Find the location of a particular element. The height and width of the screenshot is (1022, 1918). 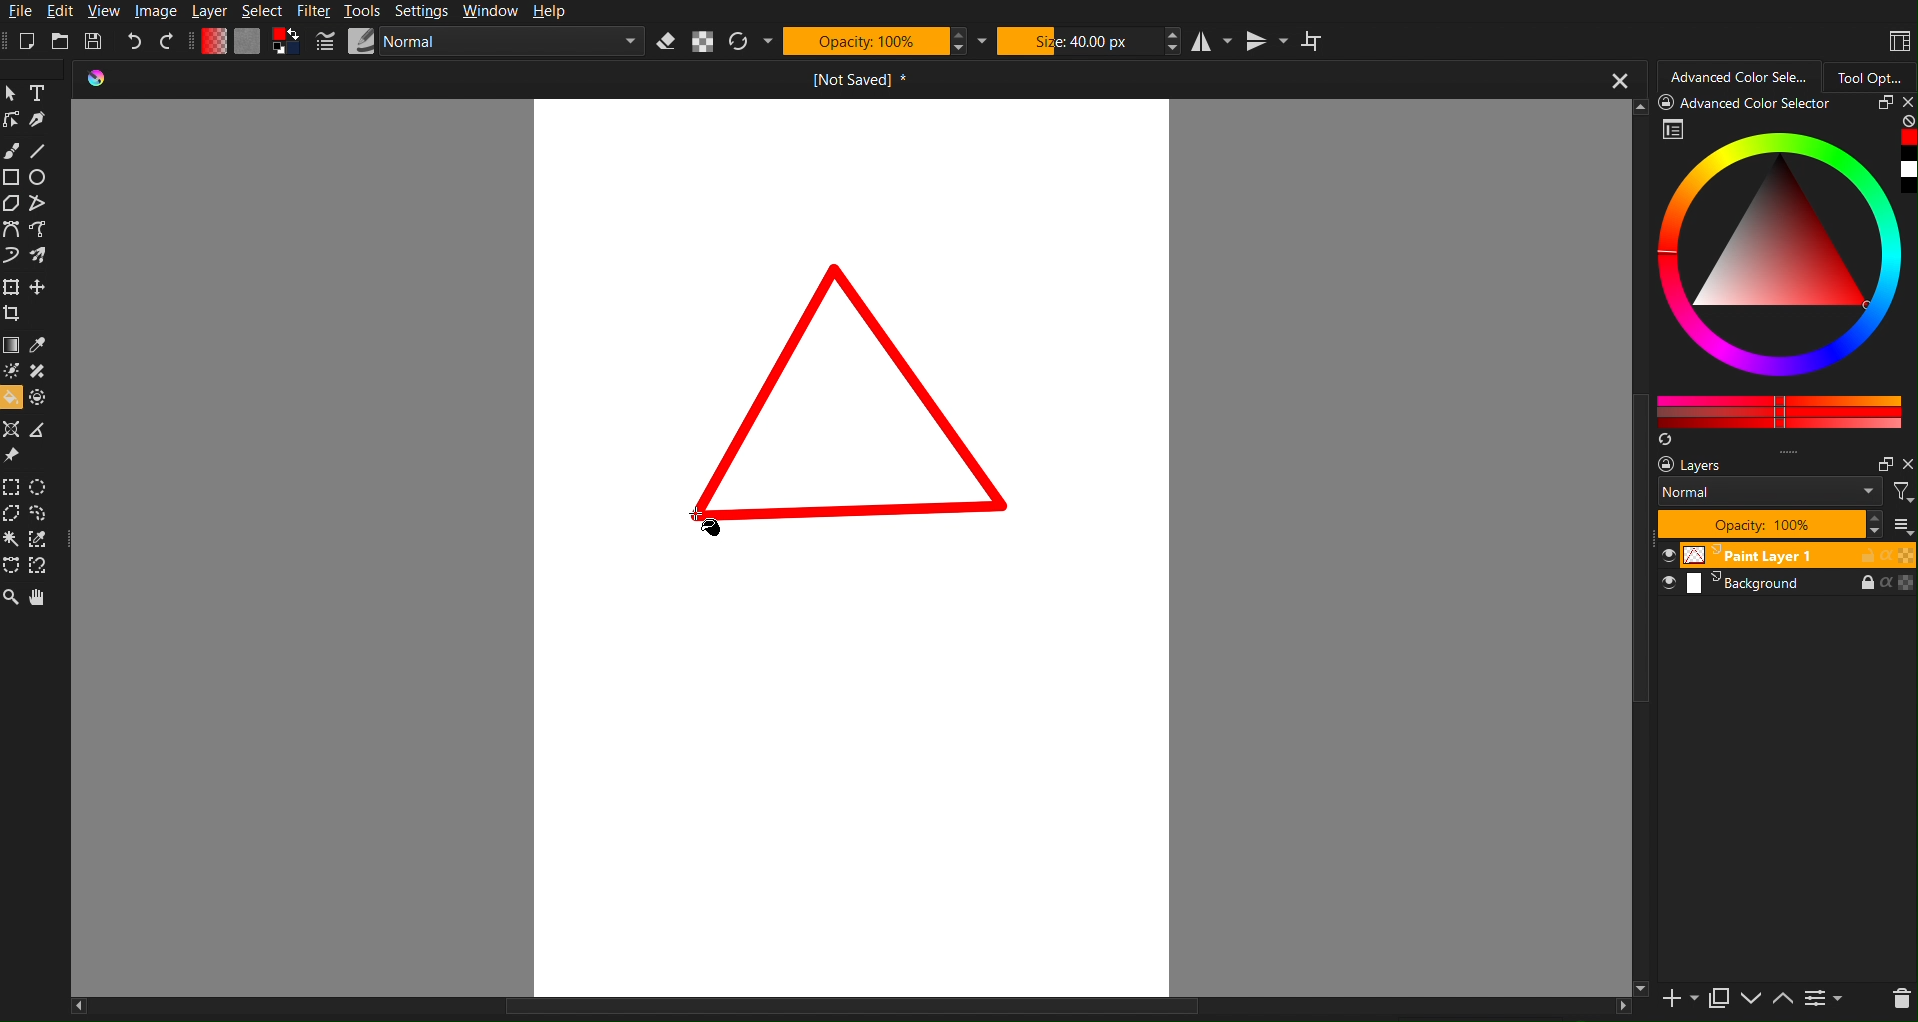

Cursor is located at coordinates (706, 524).